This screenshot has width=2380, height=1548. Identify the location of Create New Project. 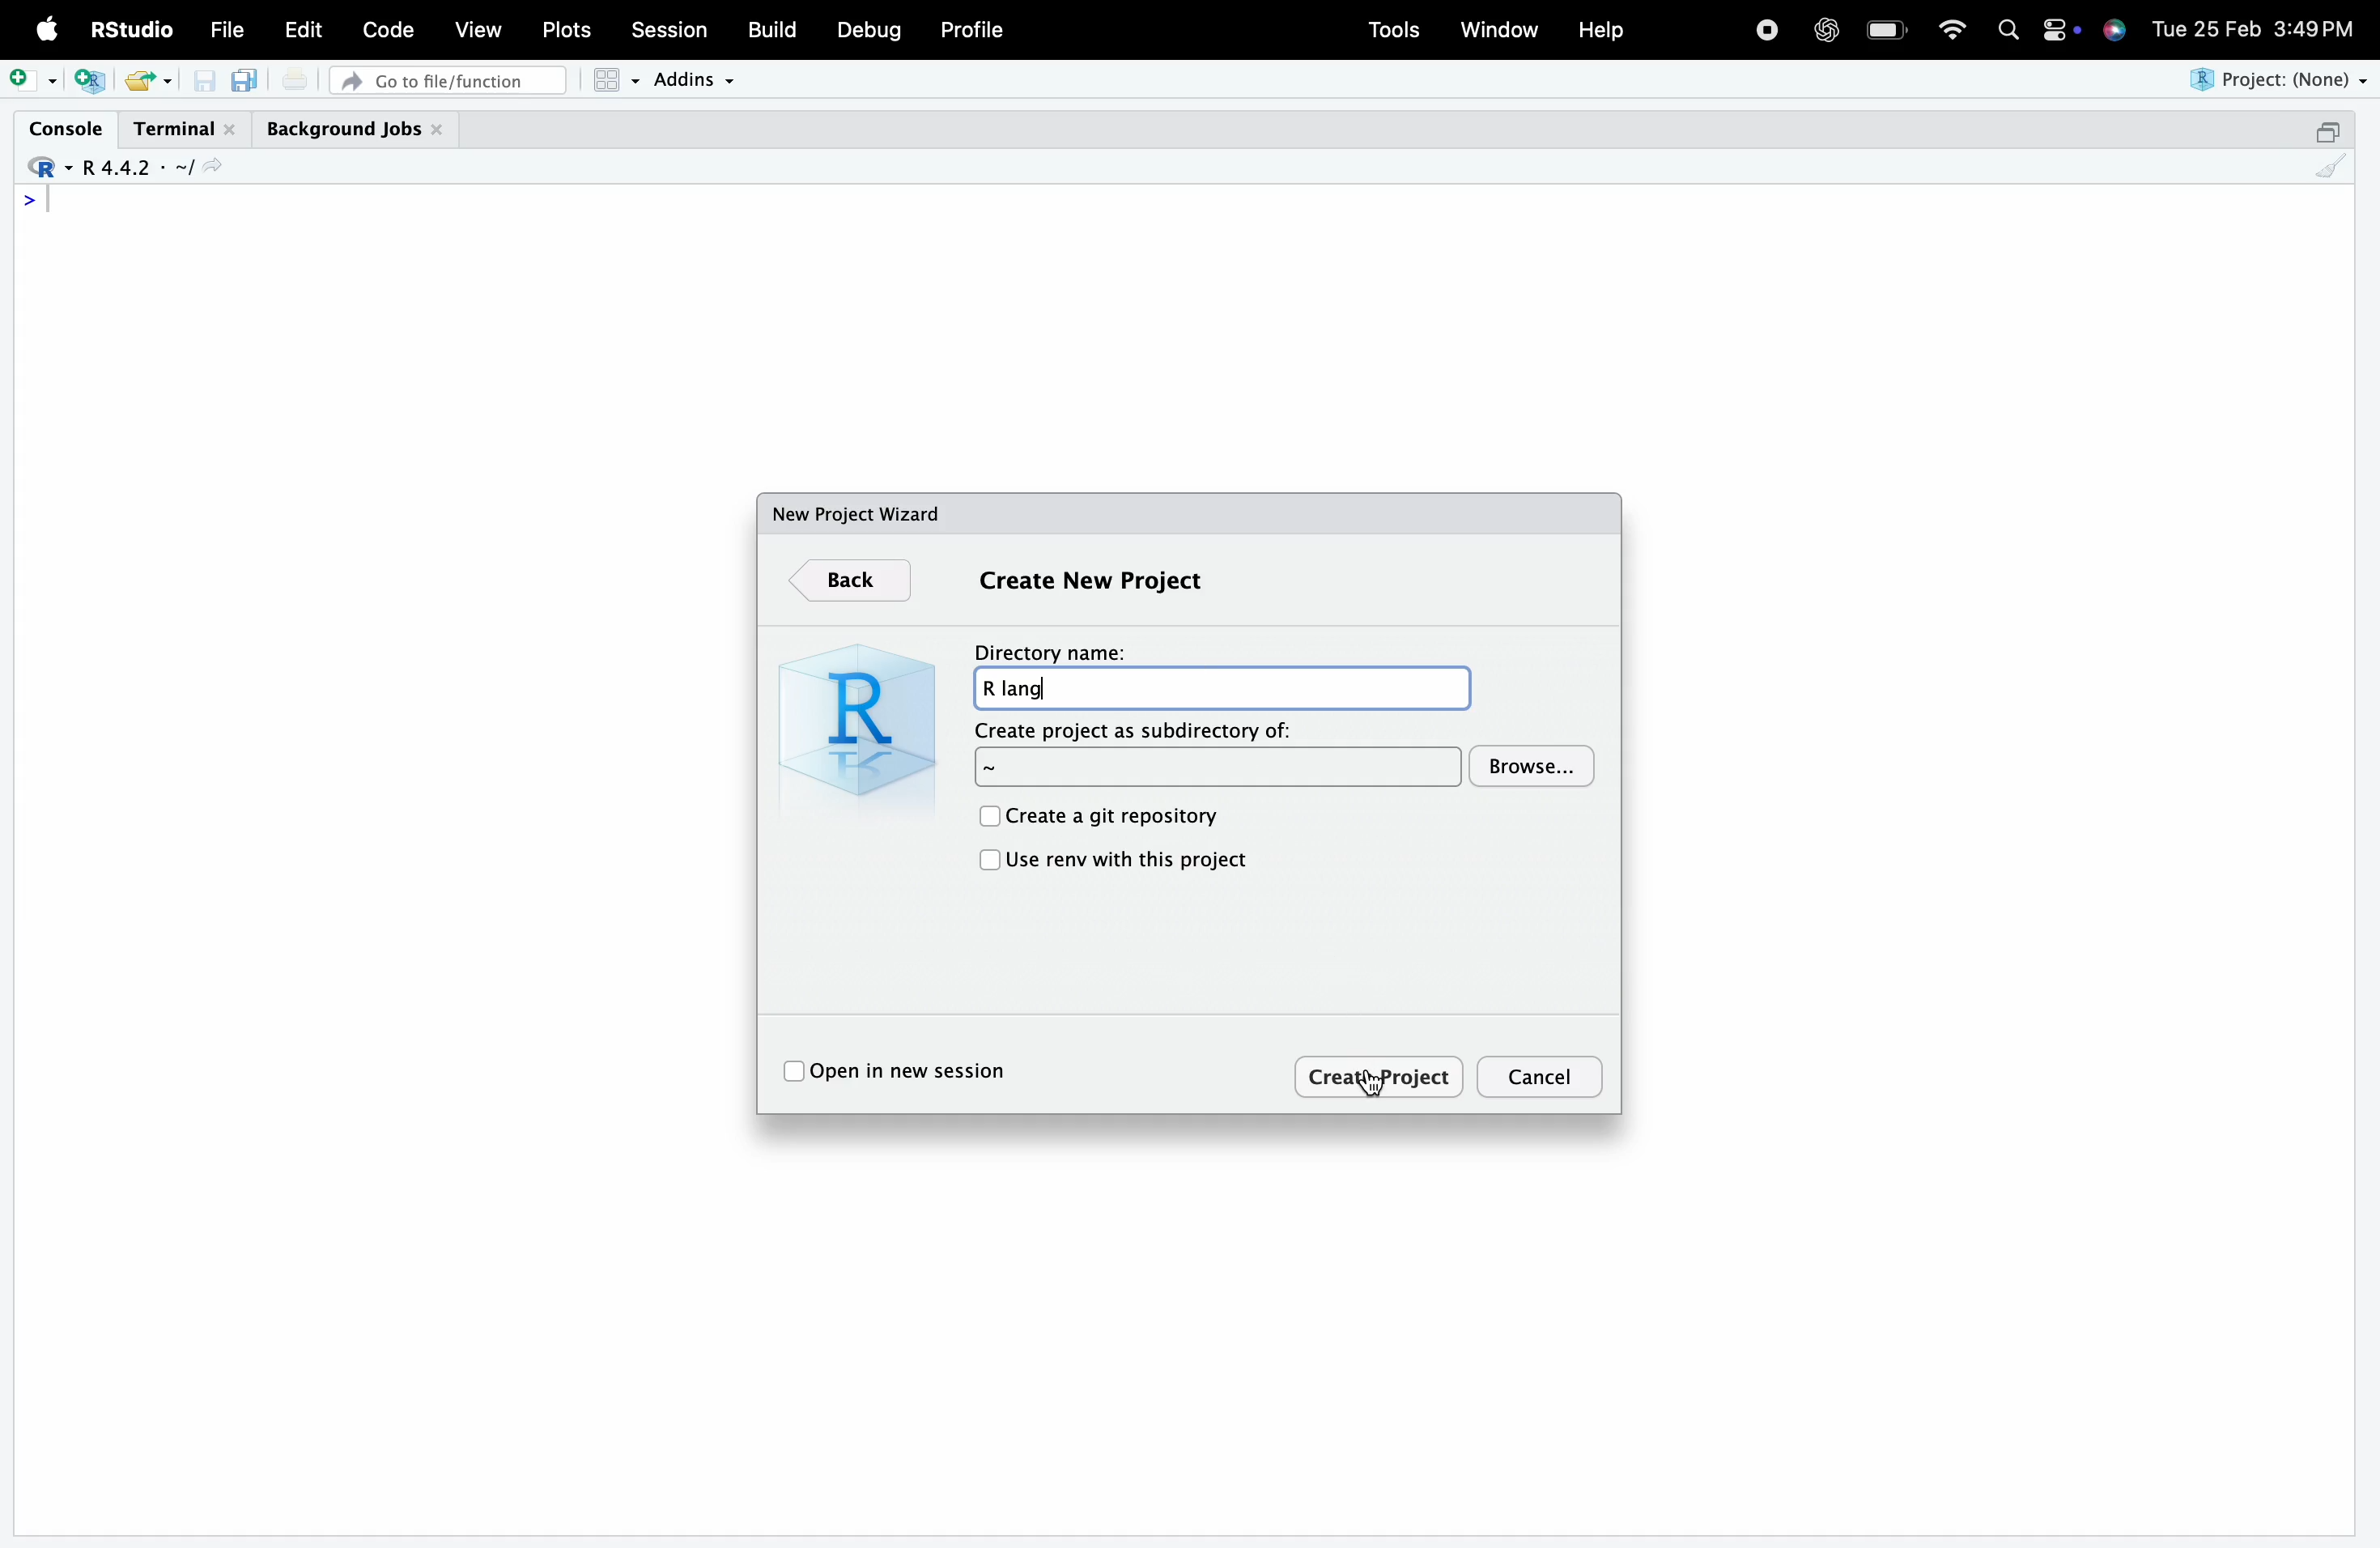
(1090, 581).